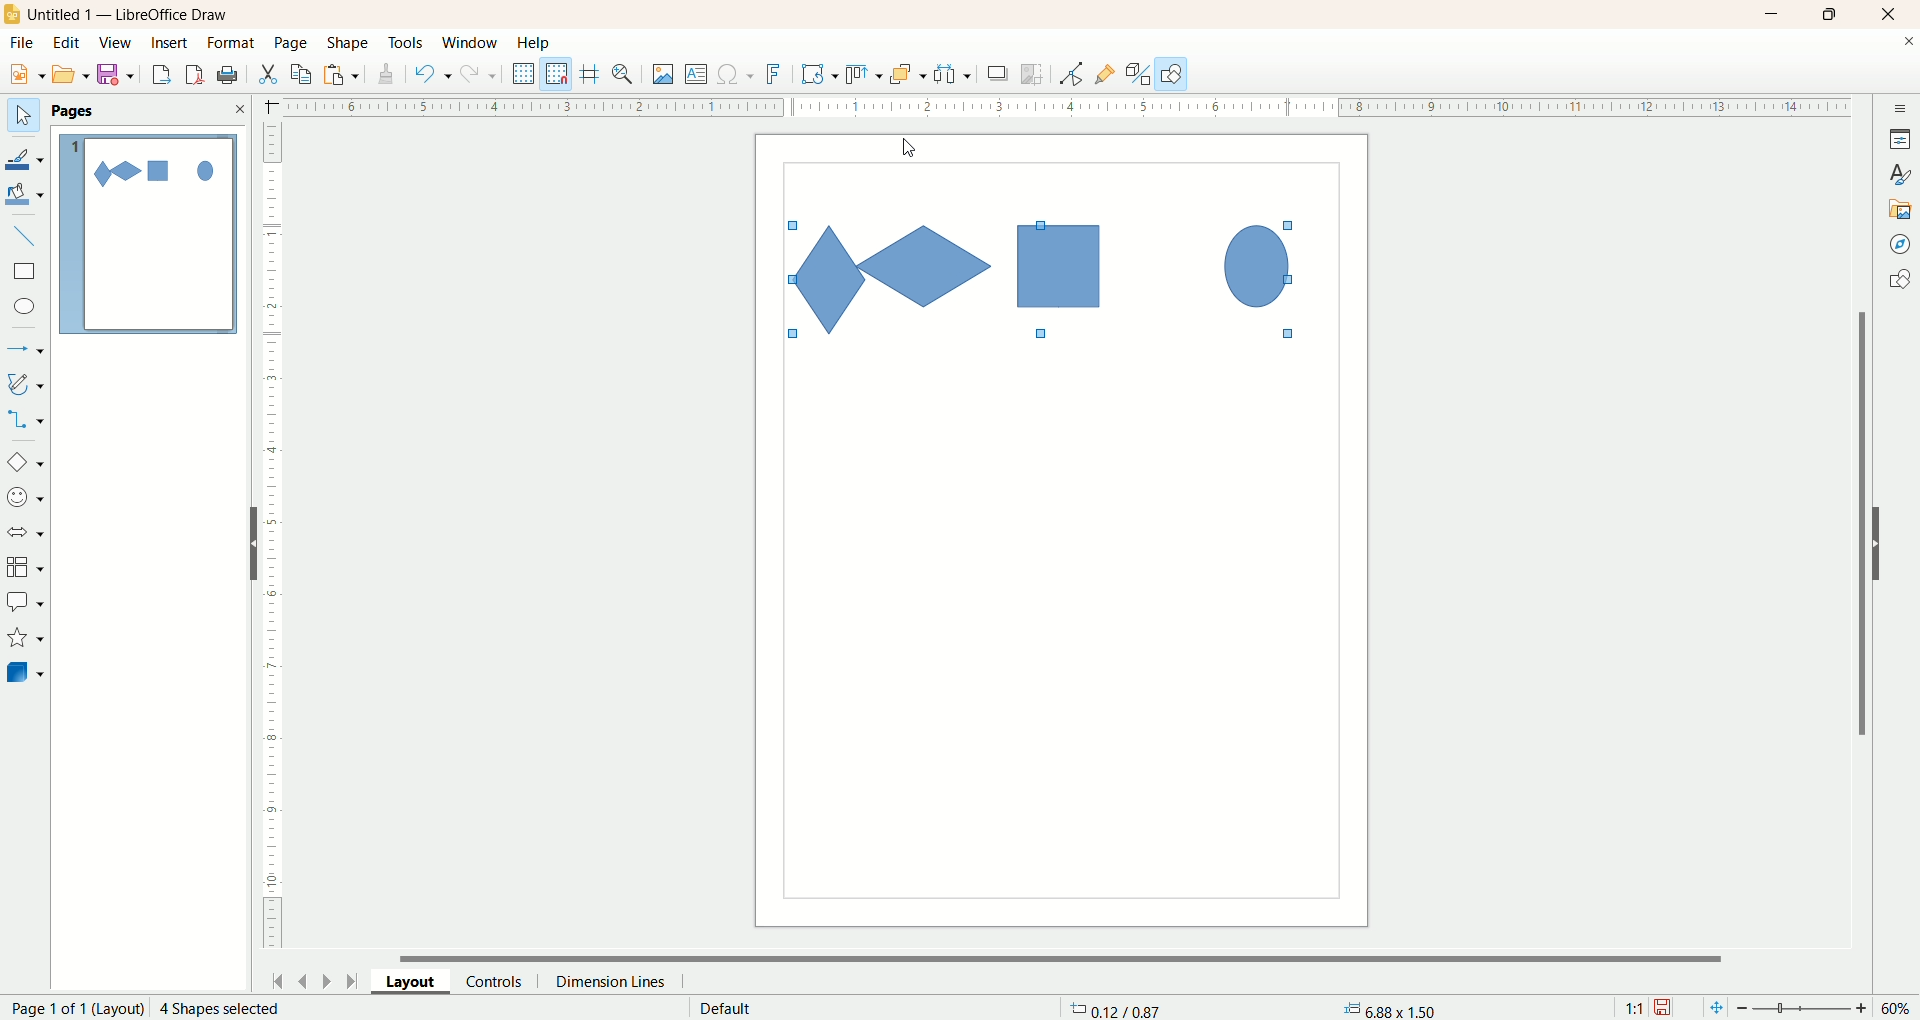 This screenshot has width=1920, height=1020. Describe the element at coordinates (245, 548) in the screenshot. I see `hide` at that location.